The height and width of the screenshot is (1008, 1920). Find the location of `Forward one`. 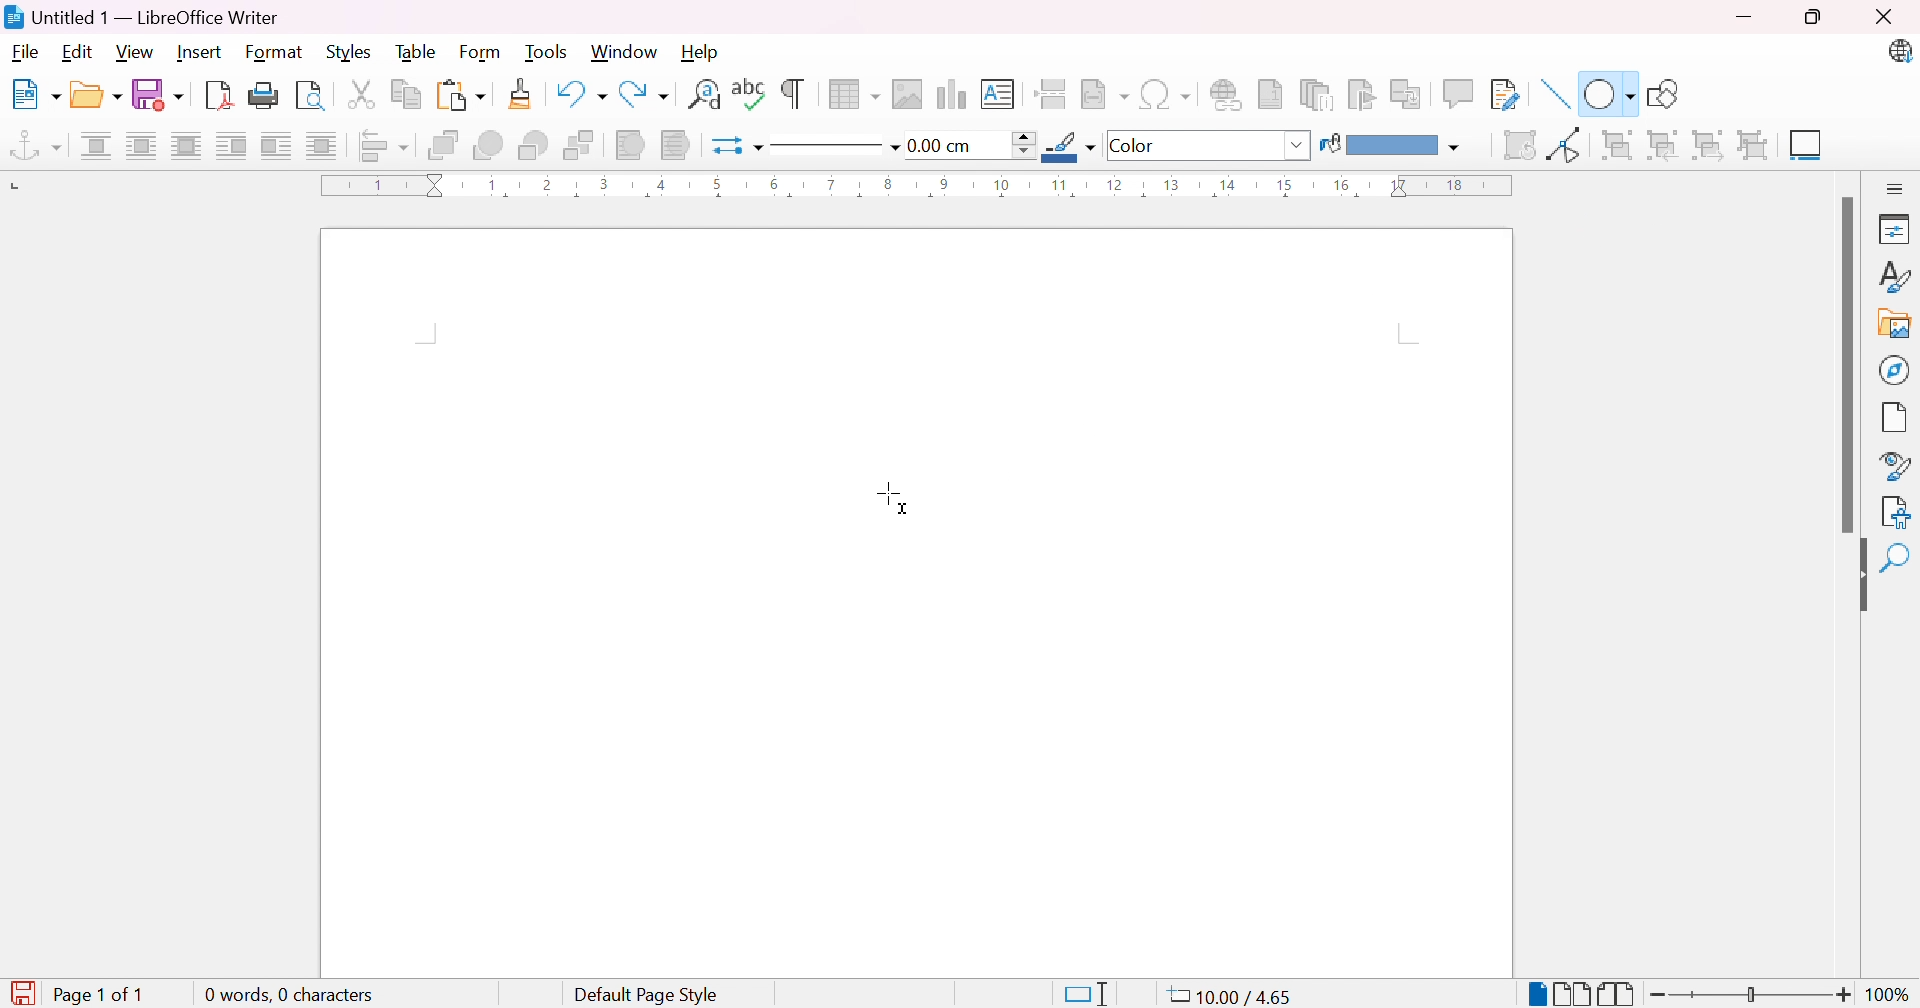

Forward one is located at coordinates (487, 145).